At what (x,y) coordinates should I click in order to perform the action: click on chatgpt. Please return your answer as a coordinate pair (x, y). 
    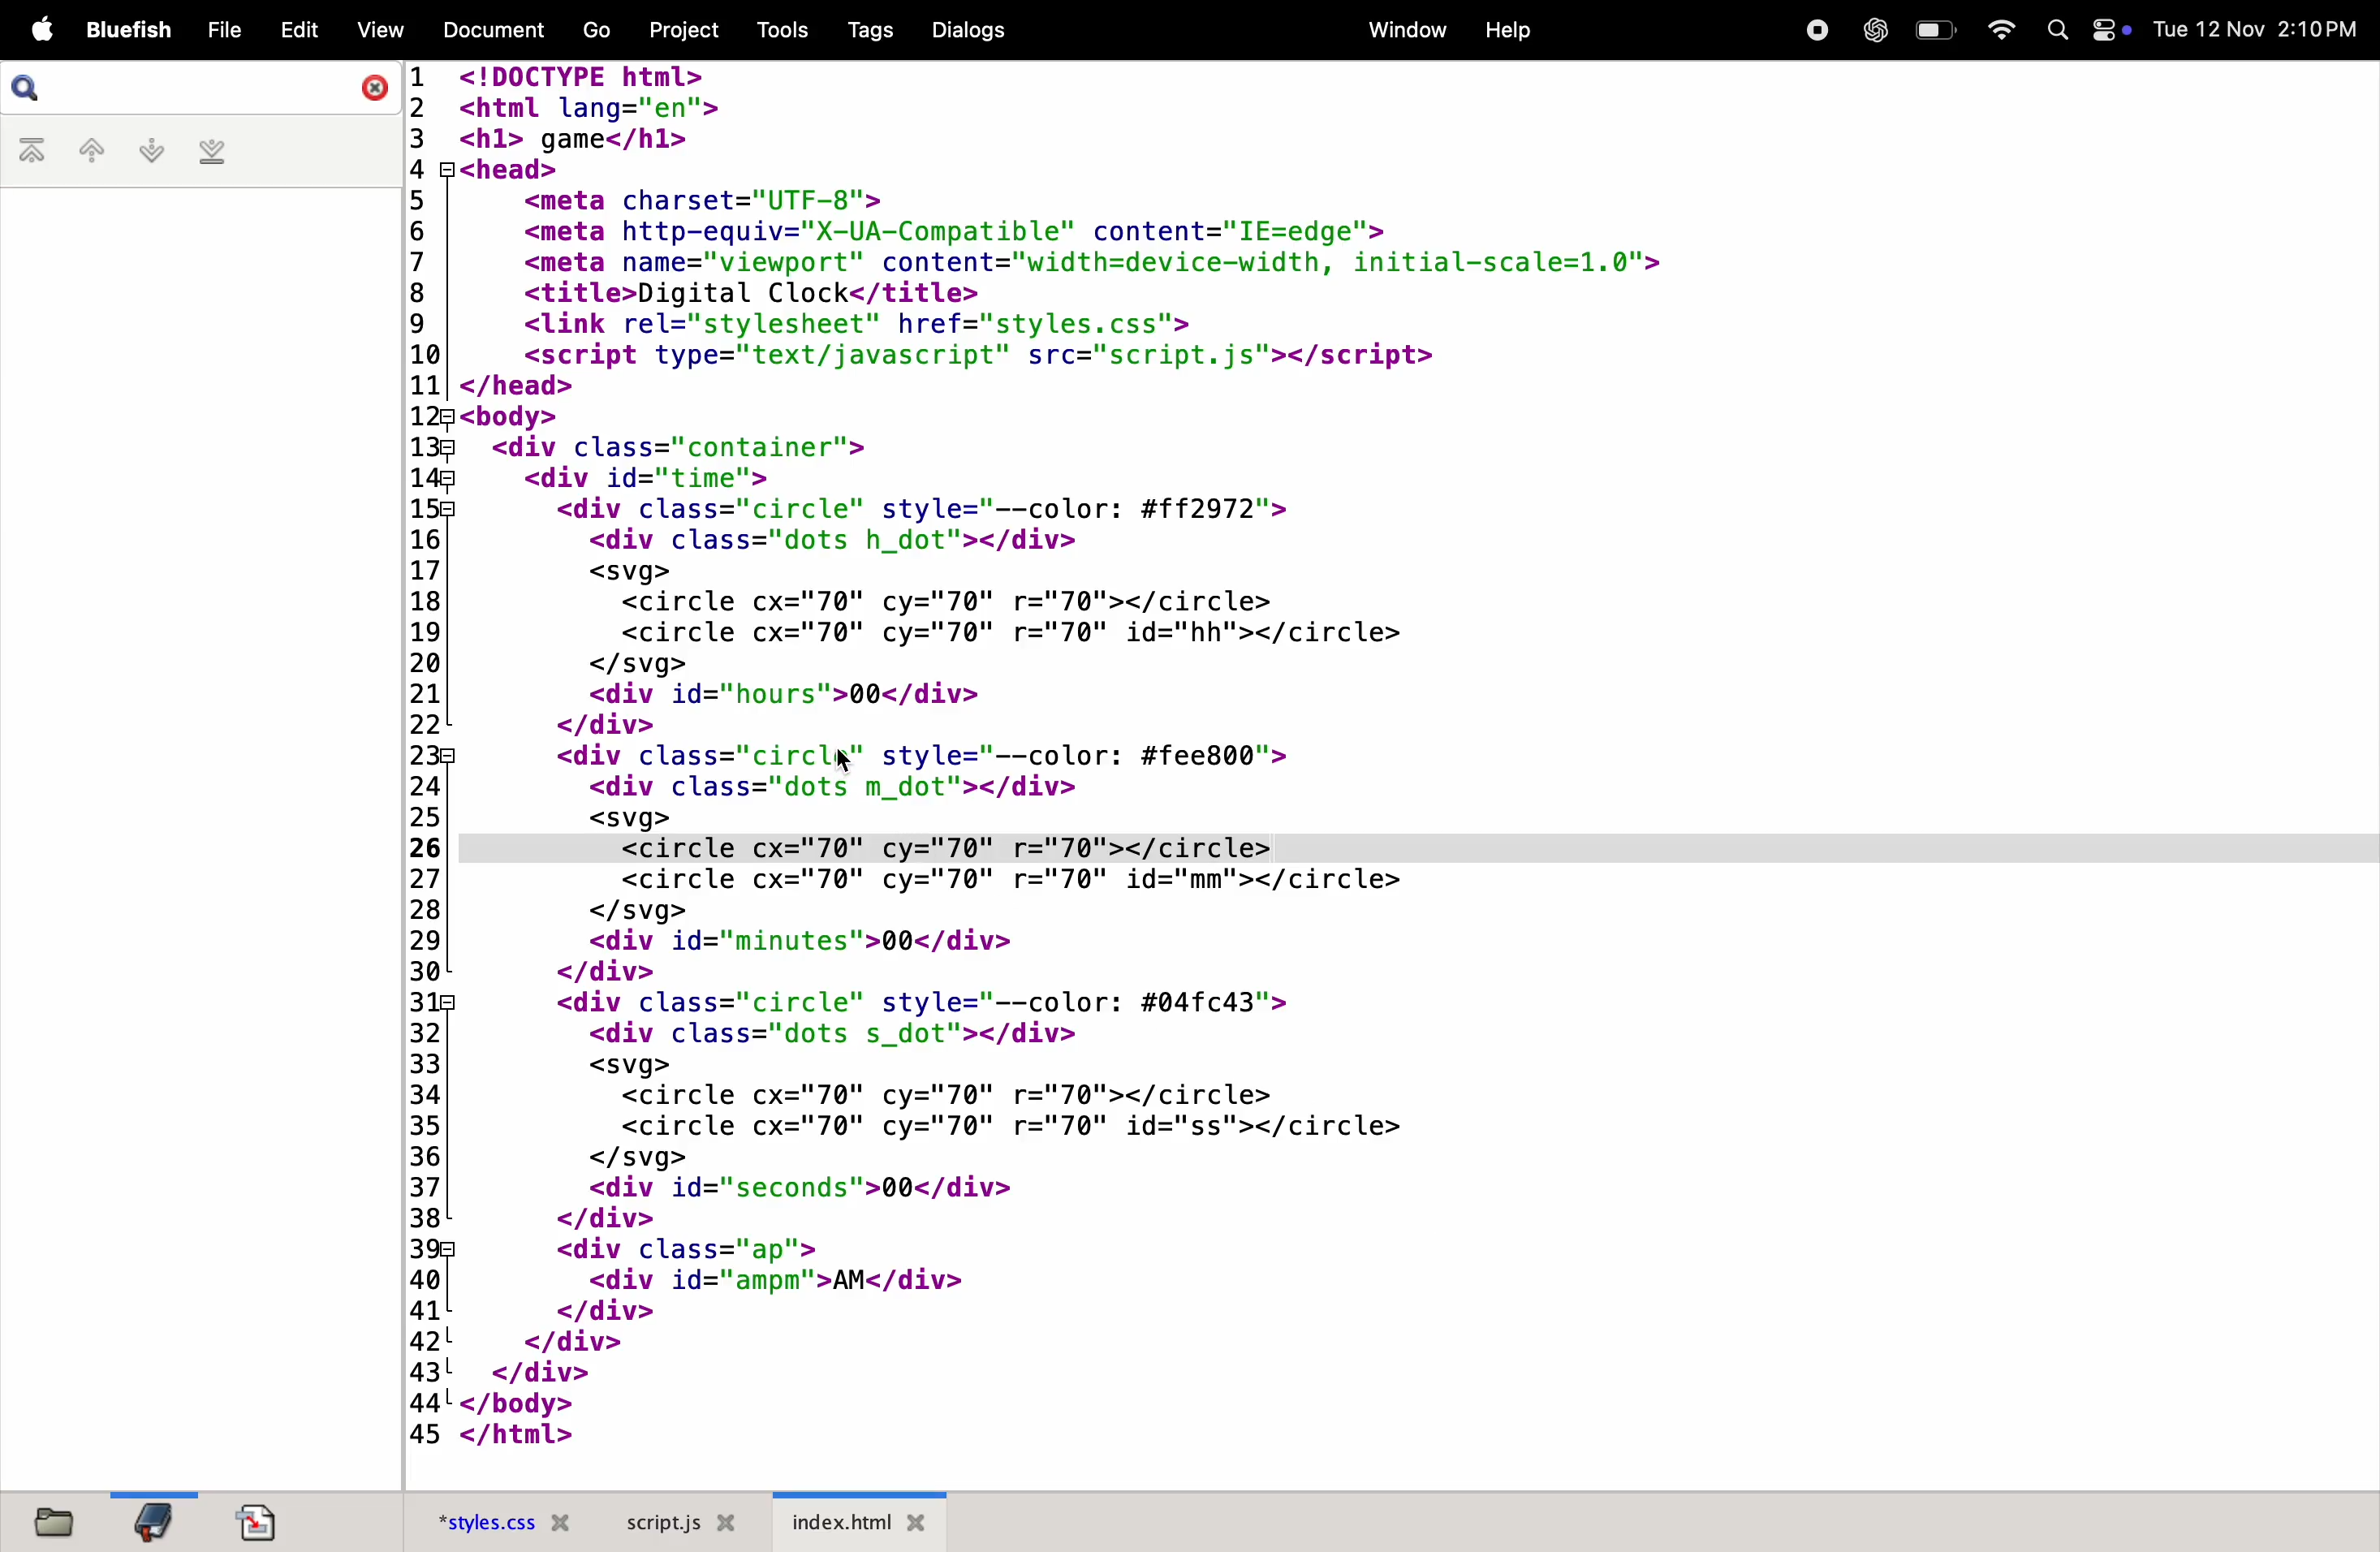
    Looking at the image, I should click on (1869, 30).